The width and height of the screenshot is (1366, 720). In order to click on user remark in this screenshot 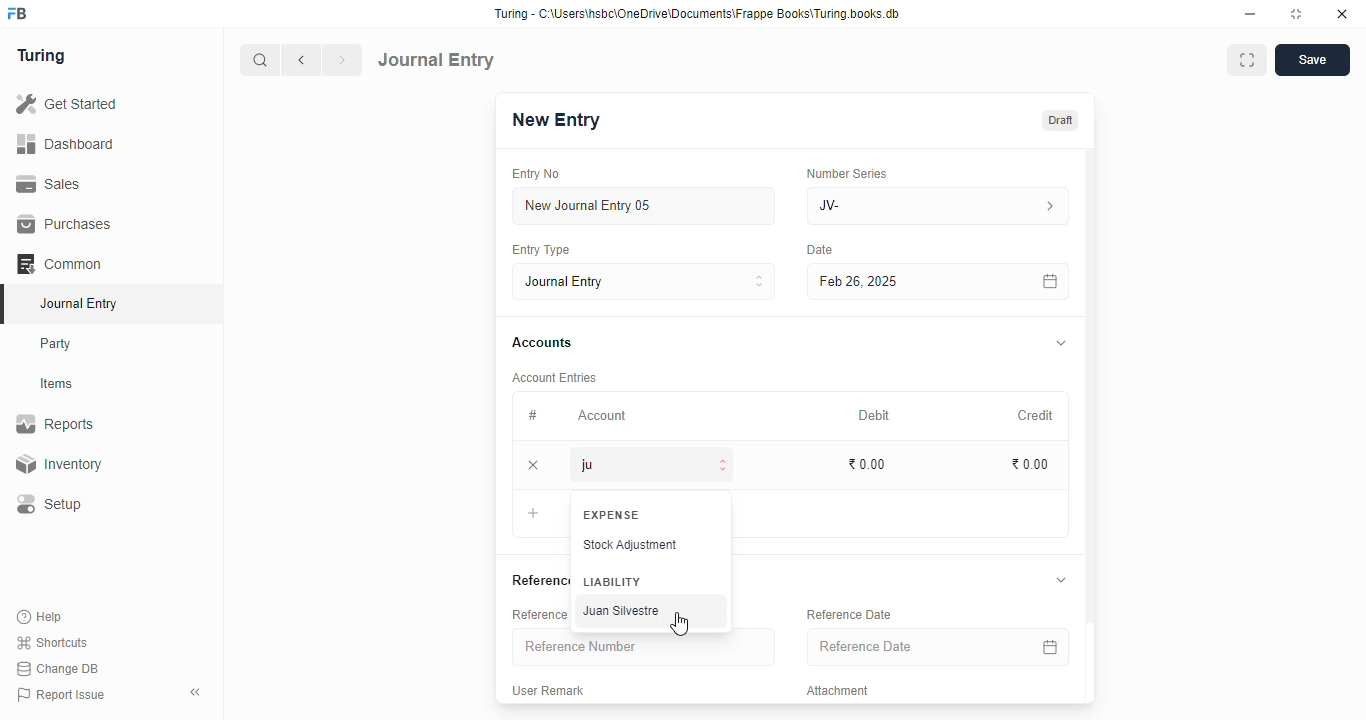, I will do `click(548, 691)`.